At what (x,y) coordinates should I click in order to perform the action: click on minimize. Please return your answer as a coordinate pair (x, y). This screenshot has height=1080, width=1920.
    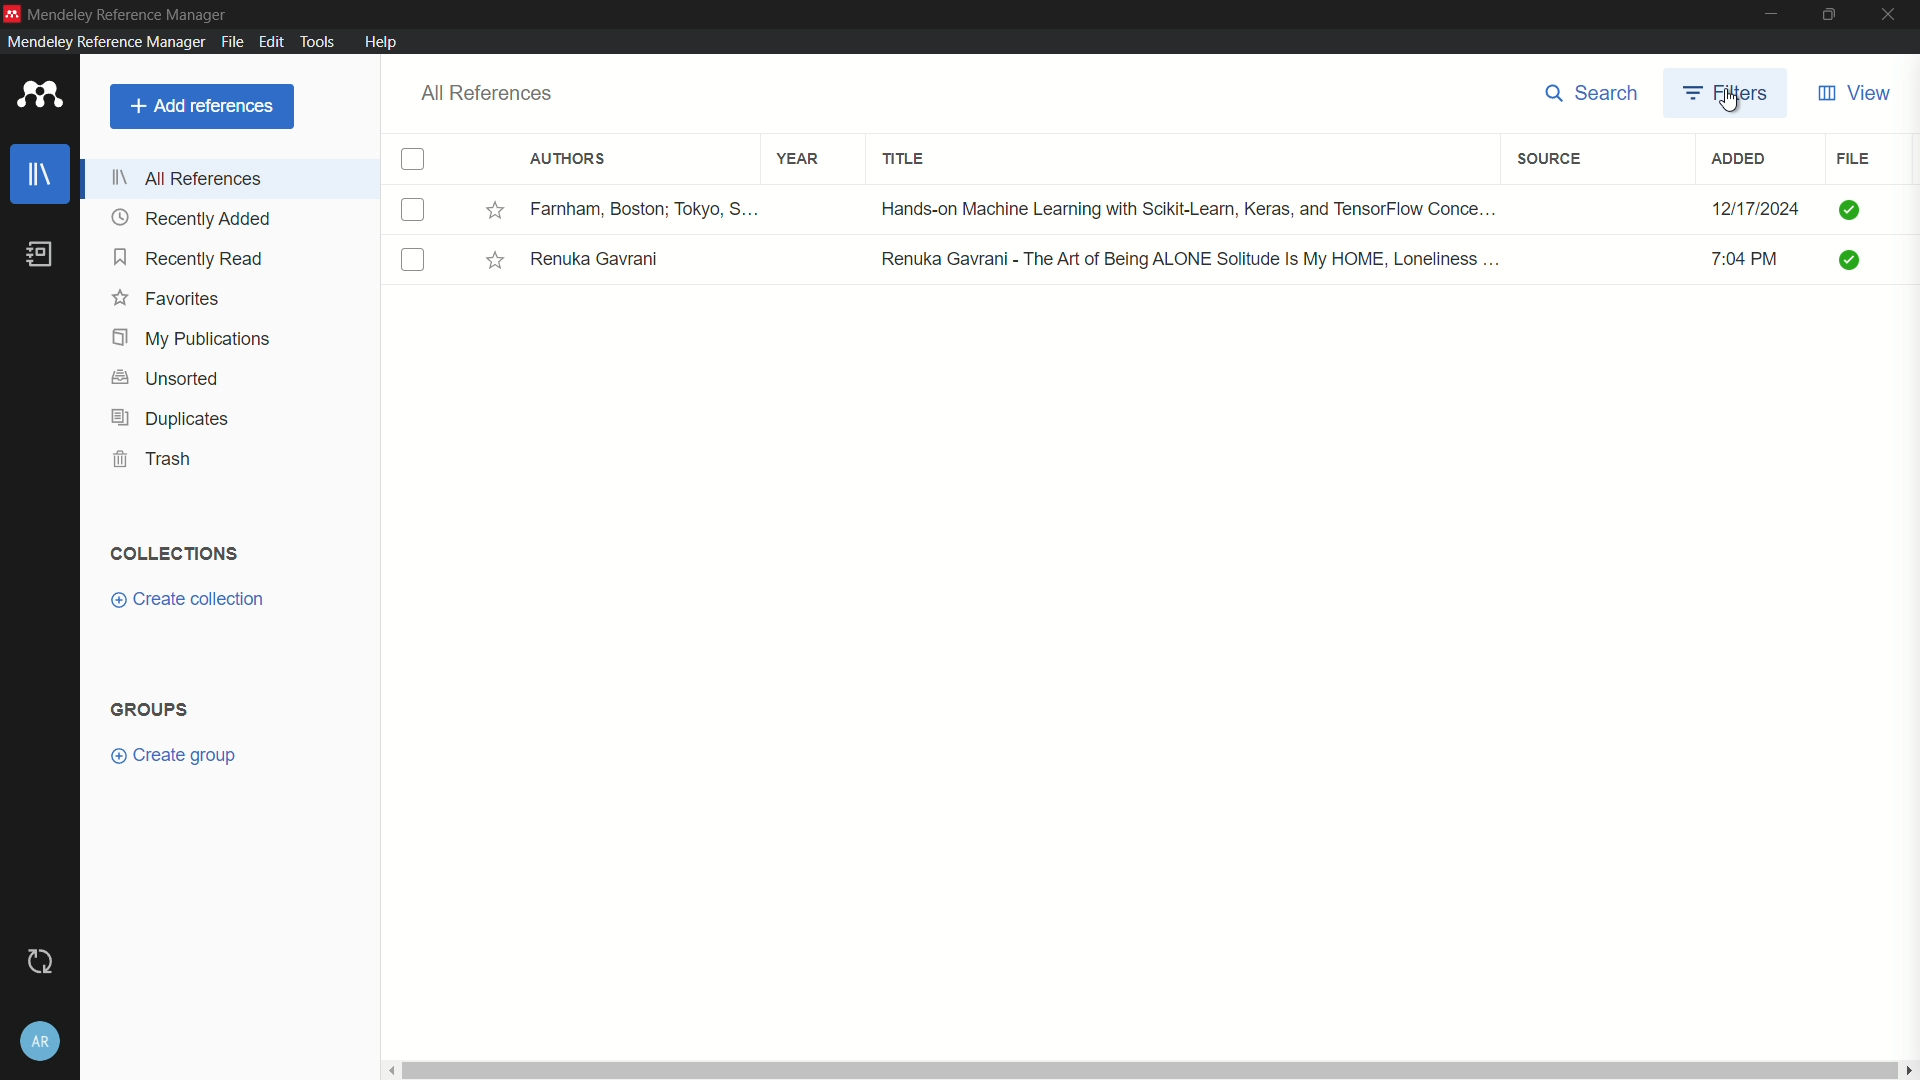
    Looking at the image, I should click on (1771, 13).